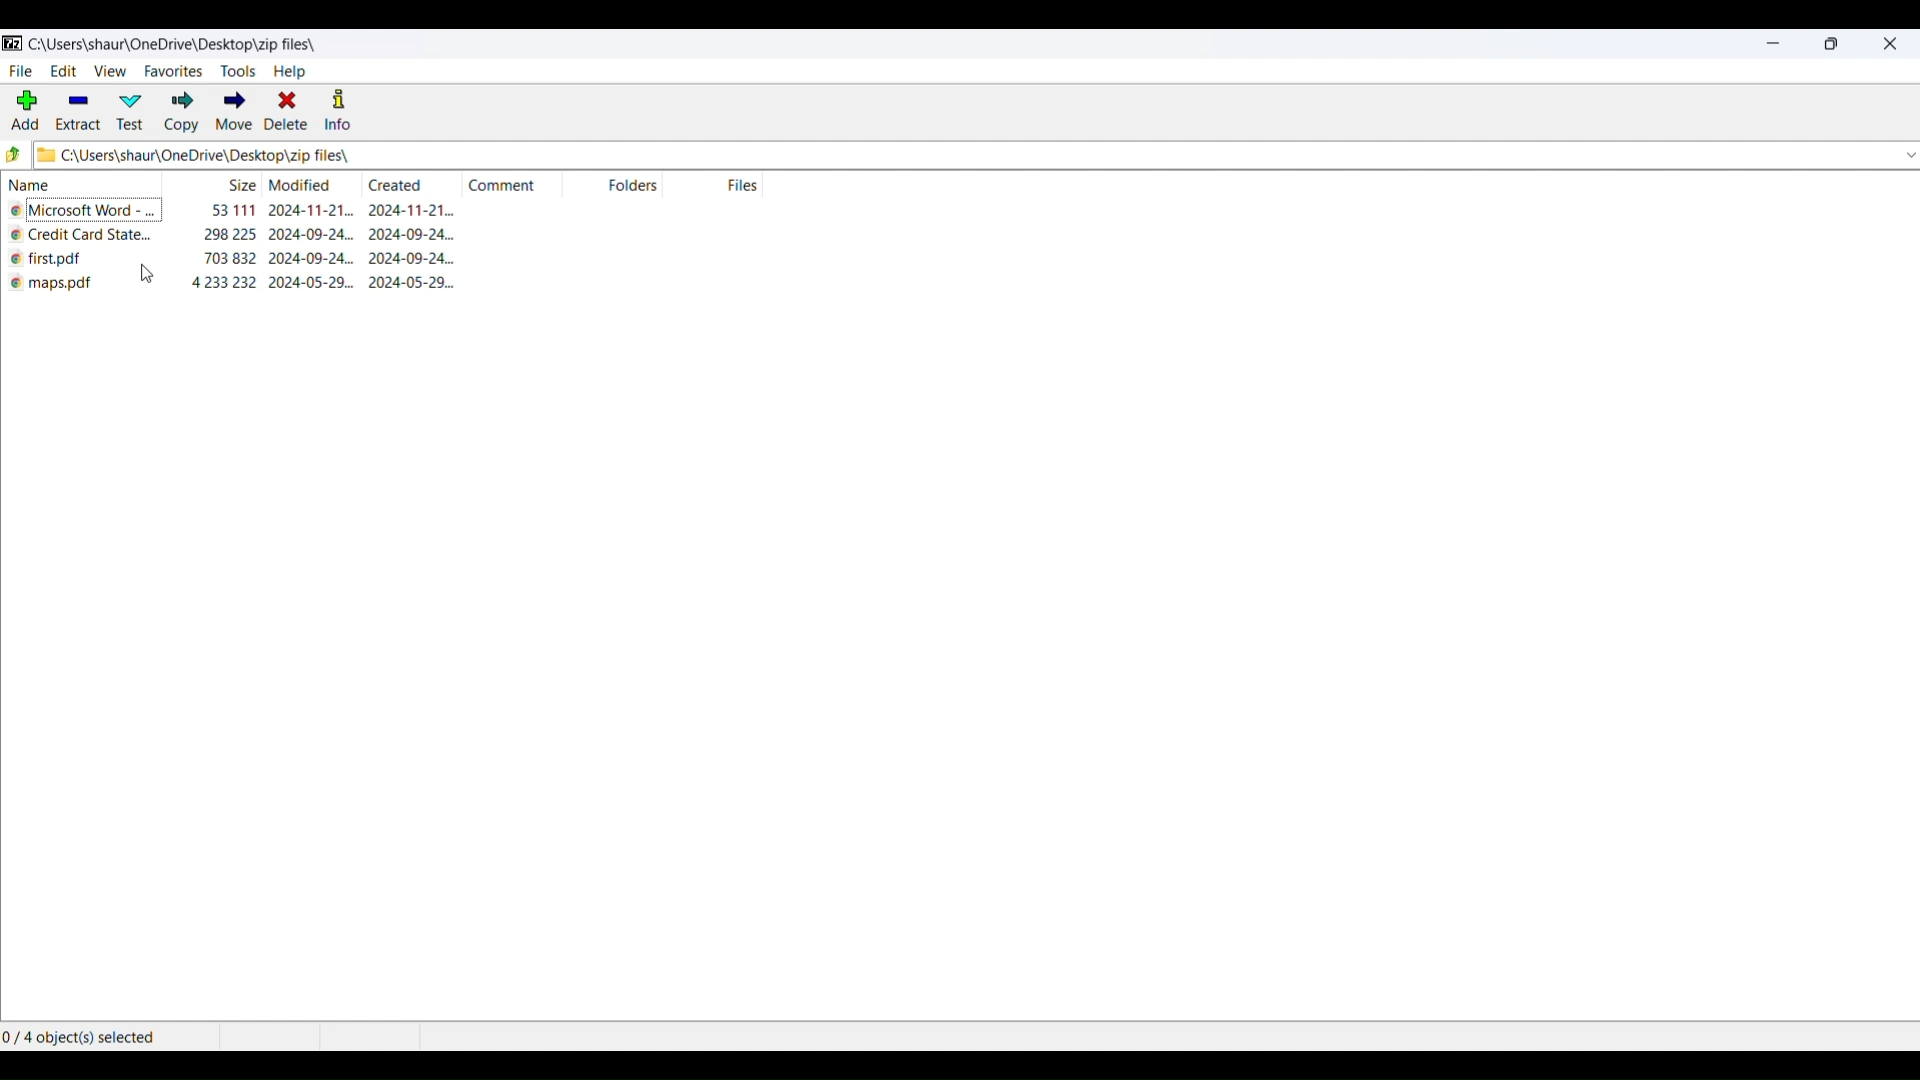 The height and width of the screenshot is (1080, 1920). What do you see at coordinates (172, 73) in the screenshot?
I see `favorites` at bounding box center [172, 73].